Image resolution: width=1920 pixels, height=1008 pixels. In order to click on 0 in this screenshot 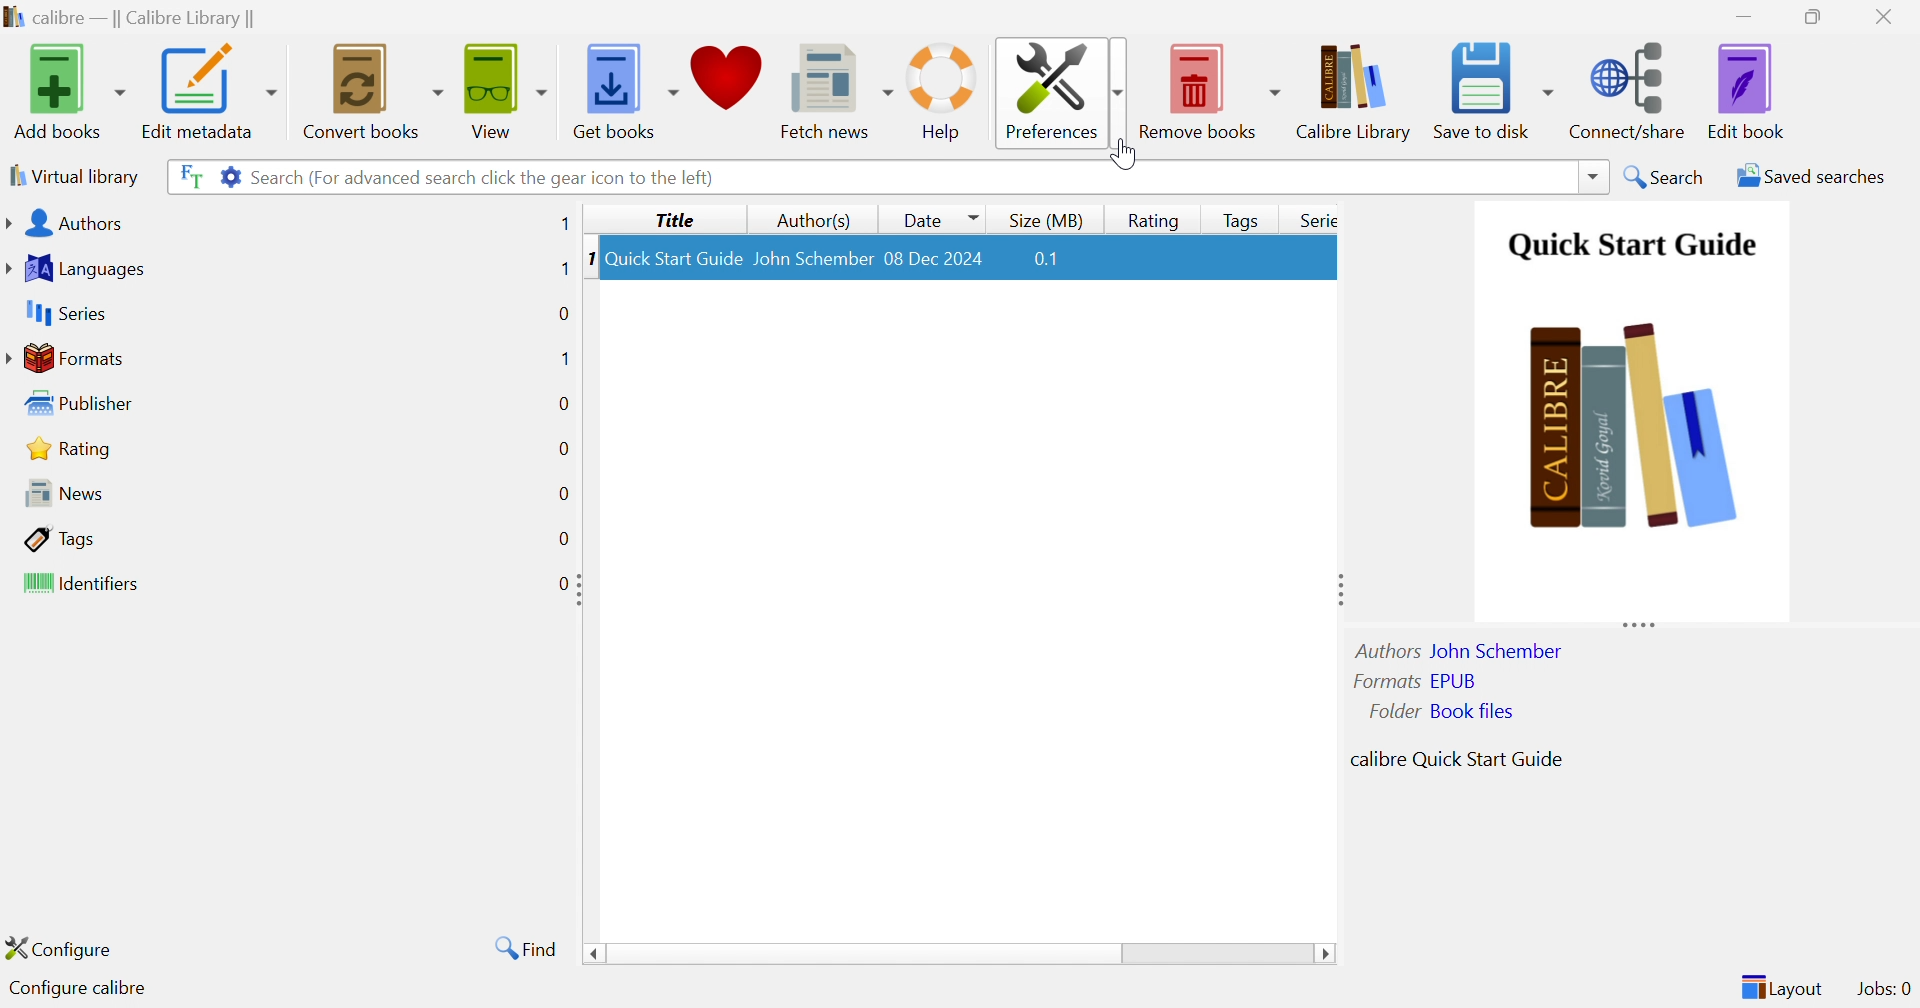, I will do `click(563, 311)`.